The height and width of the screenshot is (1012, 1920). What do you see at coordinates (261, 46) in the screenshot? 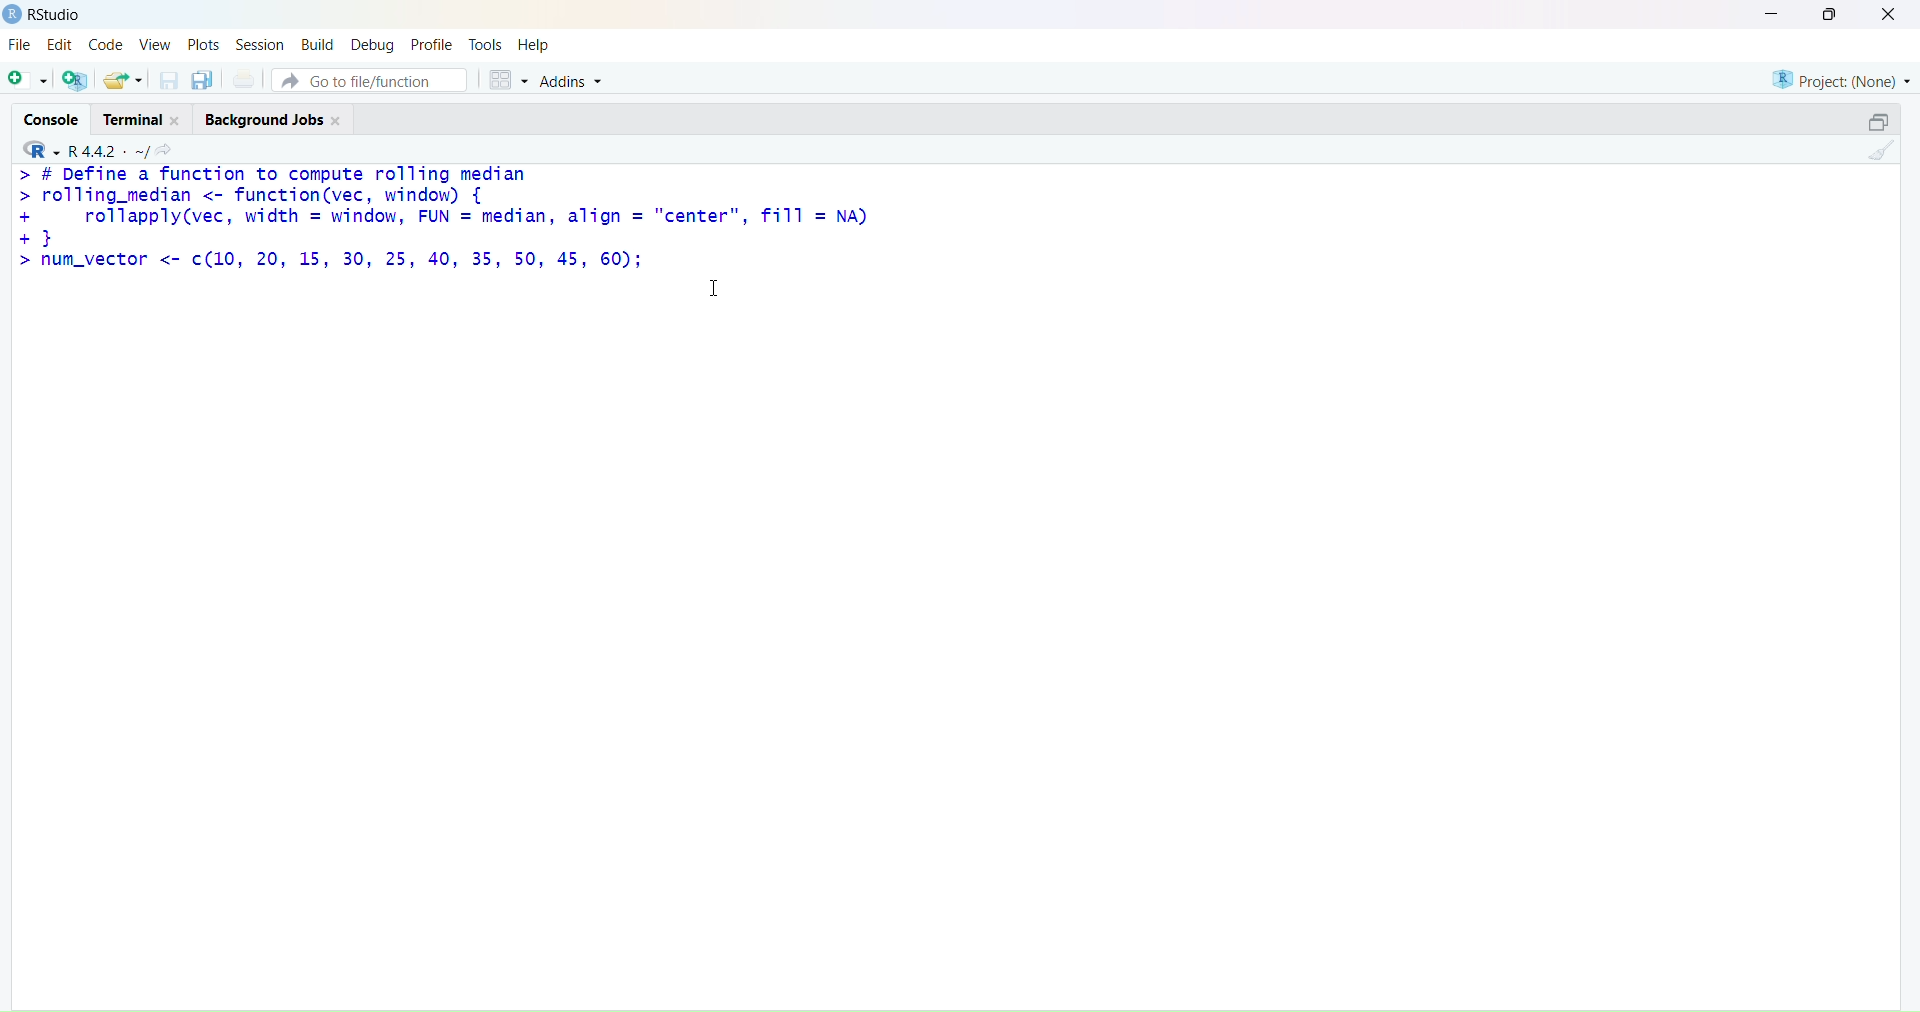
I see `session` at bounding box center [261, 46].